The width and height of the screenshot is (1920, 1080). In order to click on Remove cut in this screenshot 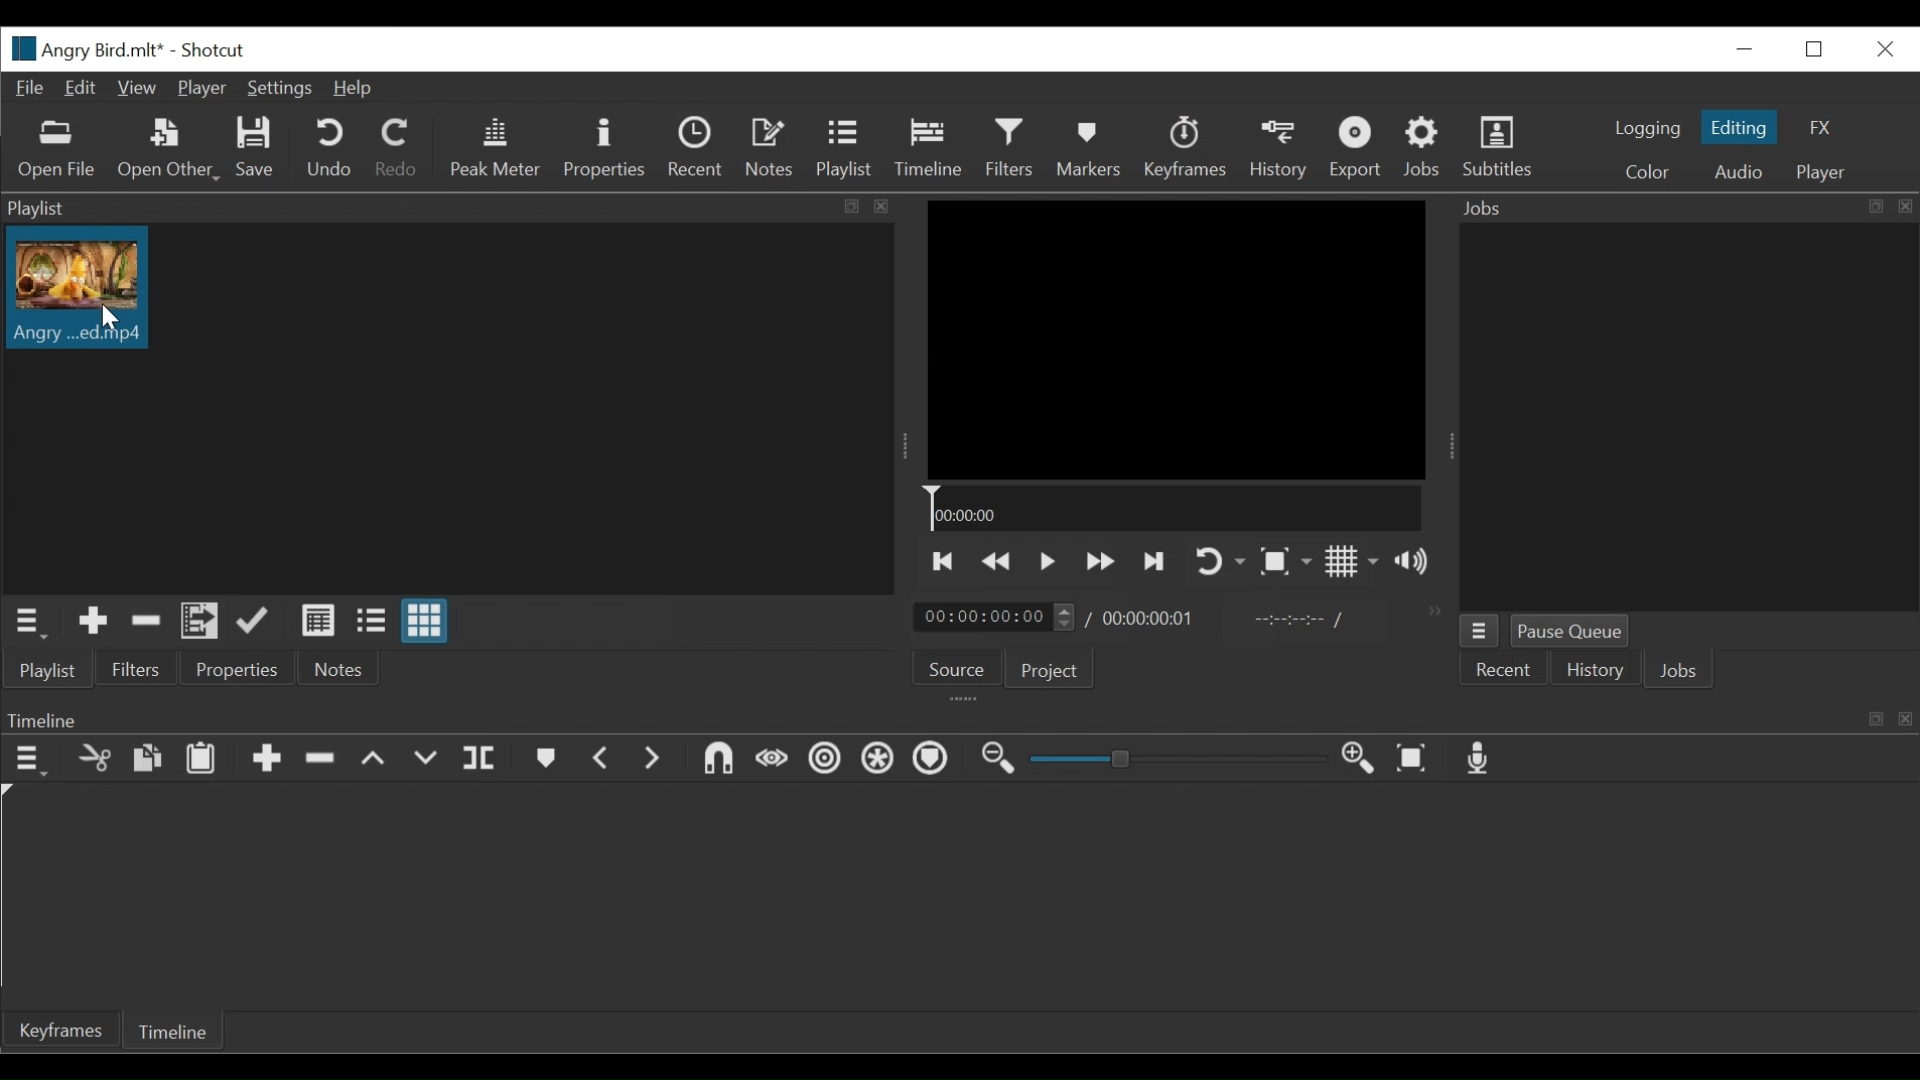, I will do `click(143, 621)`.